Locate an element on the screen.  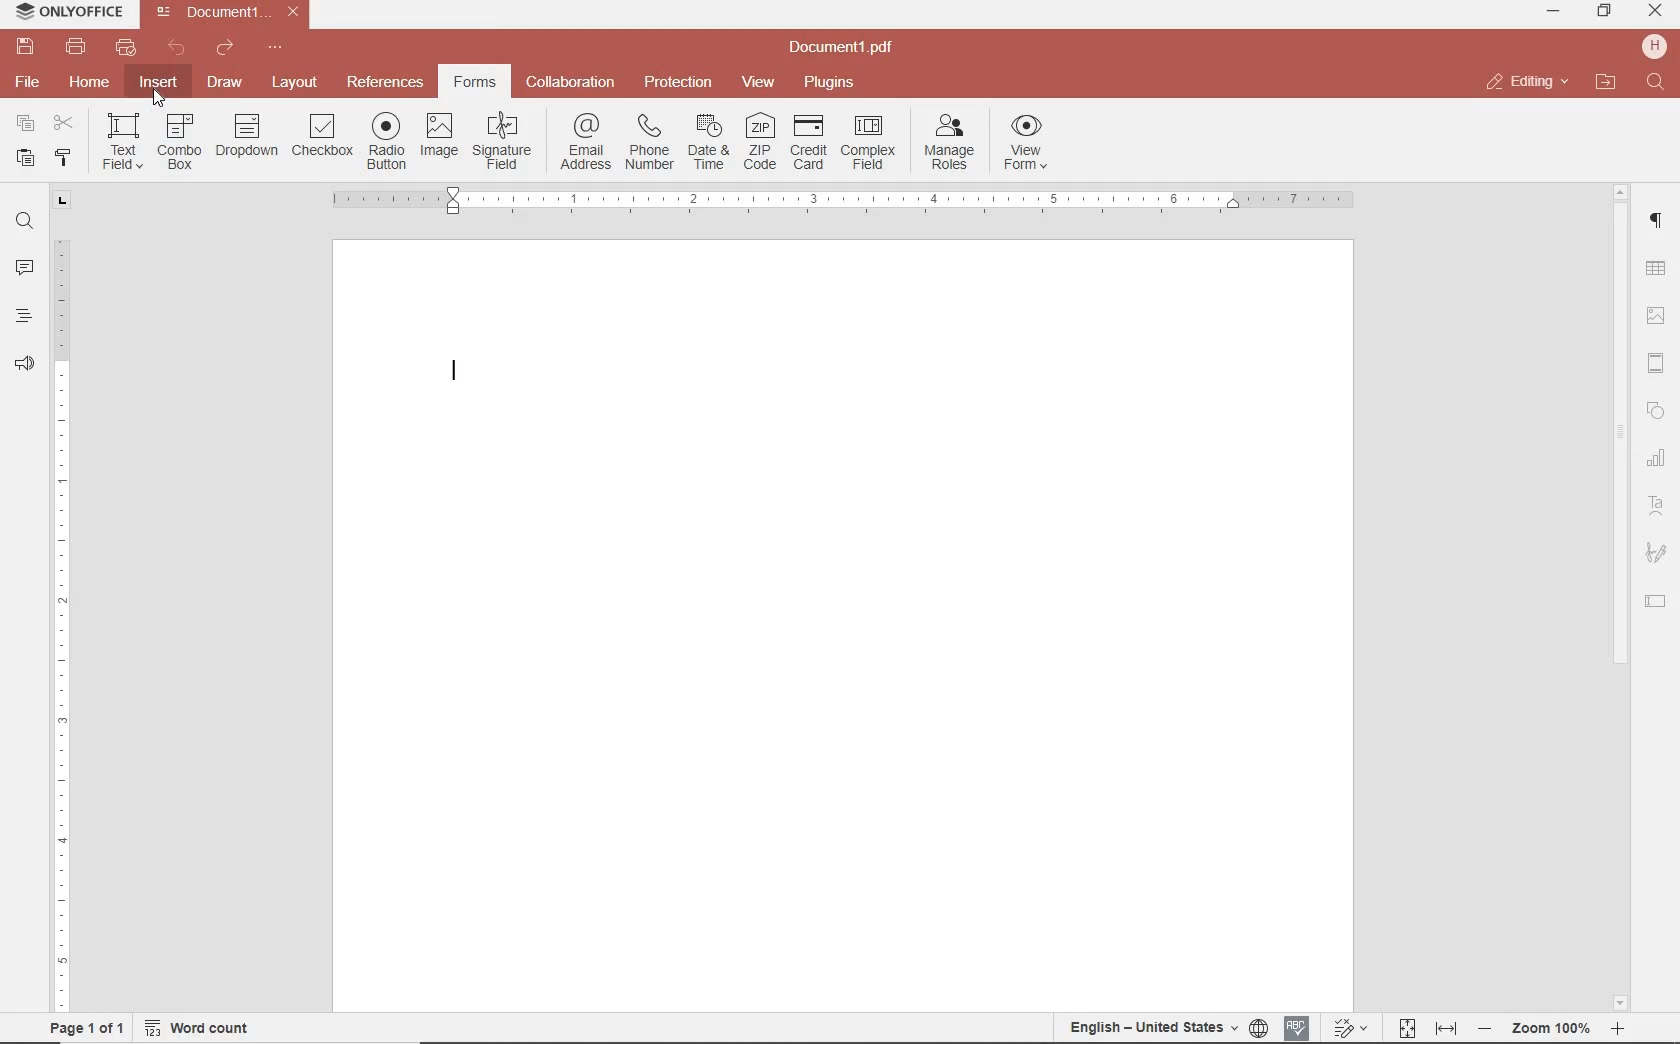
ruler is located at coordinates (63, 611).